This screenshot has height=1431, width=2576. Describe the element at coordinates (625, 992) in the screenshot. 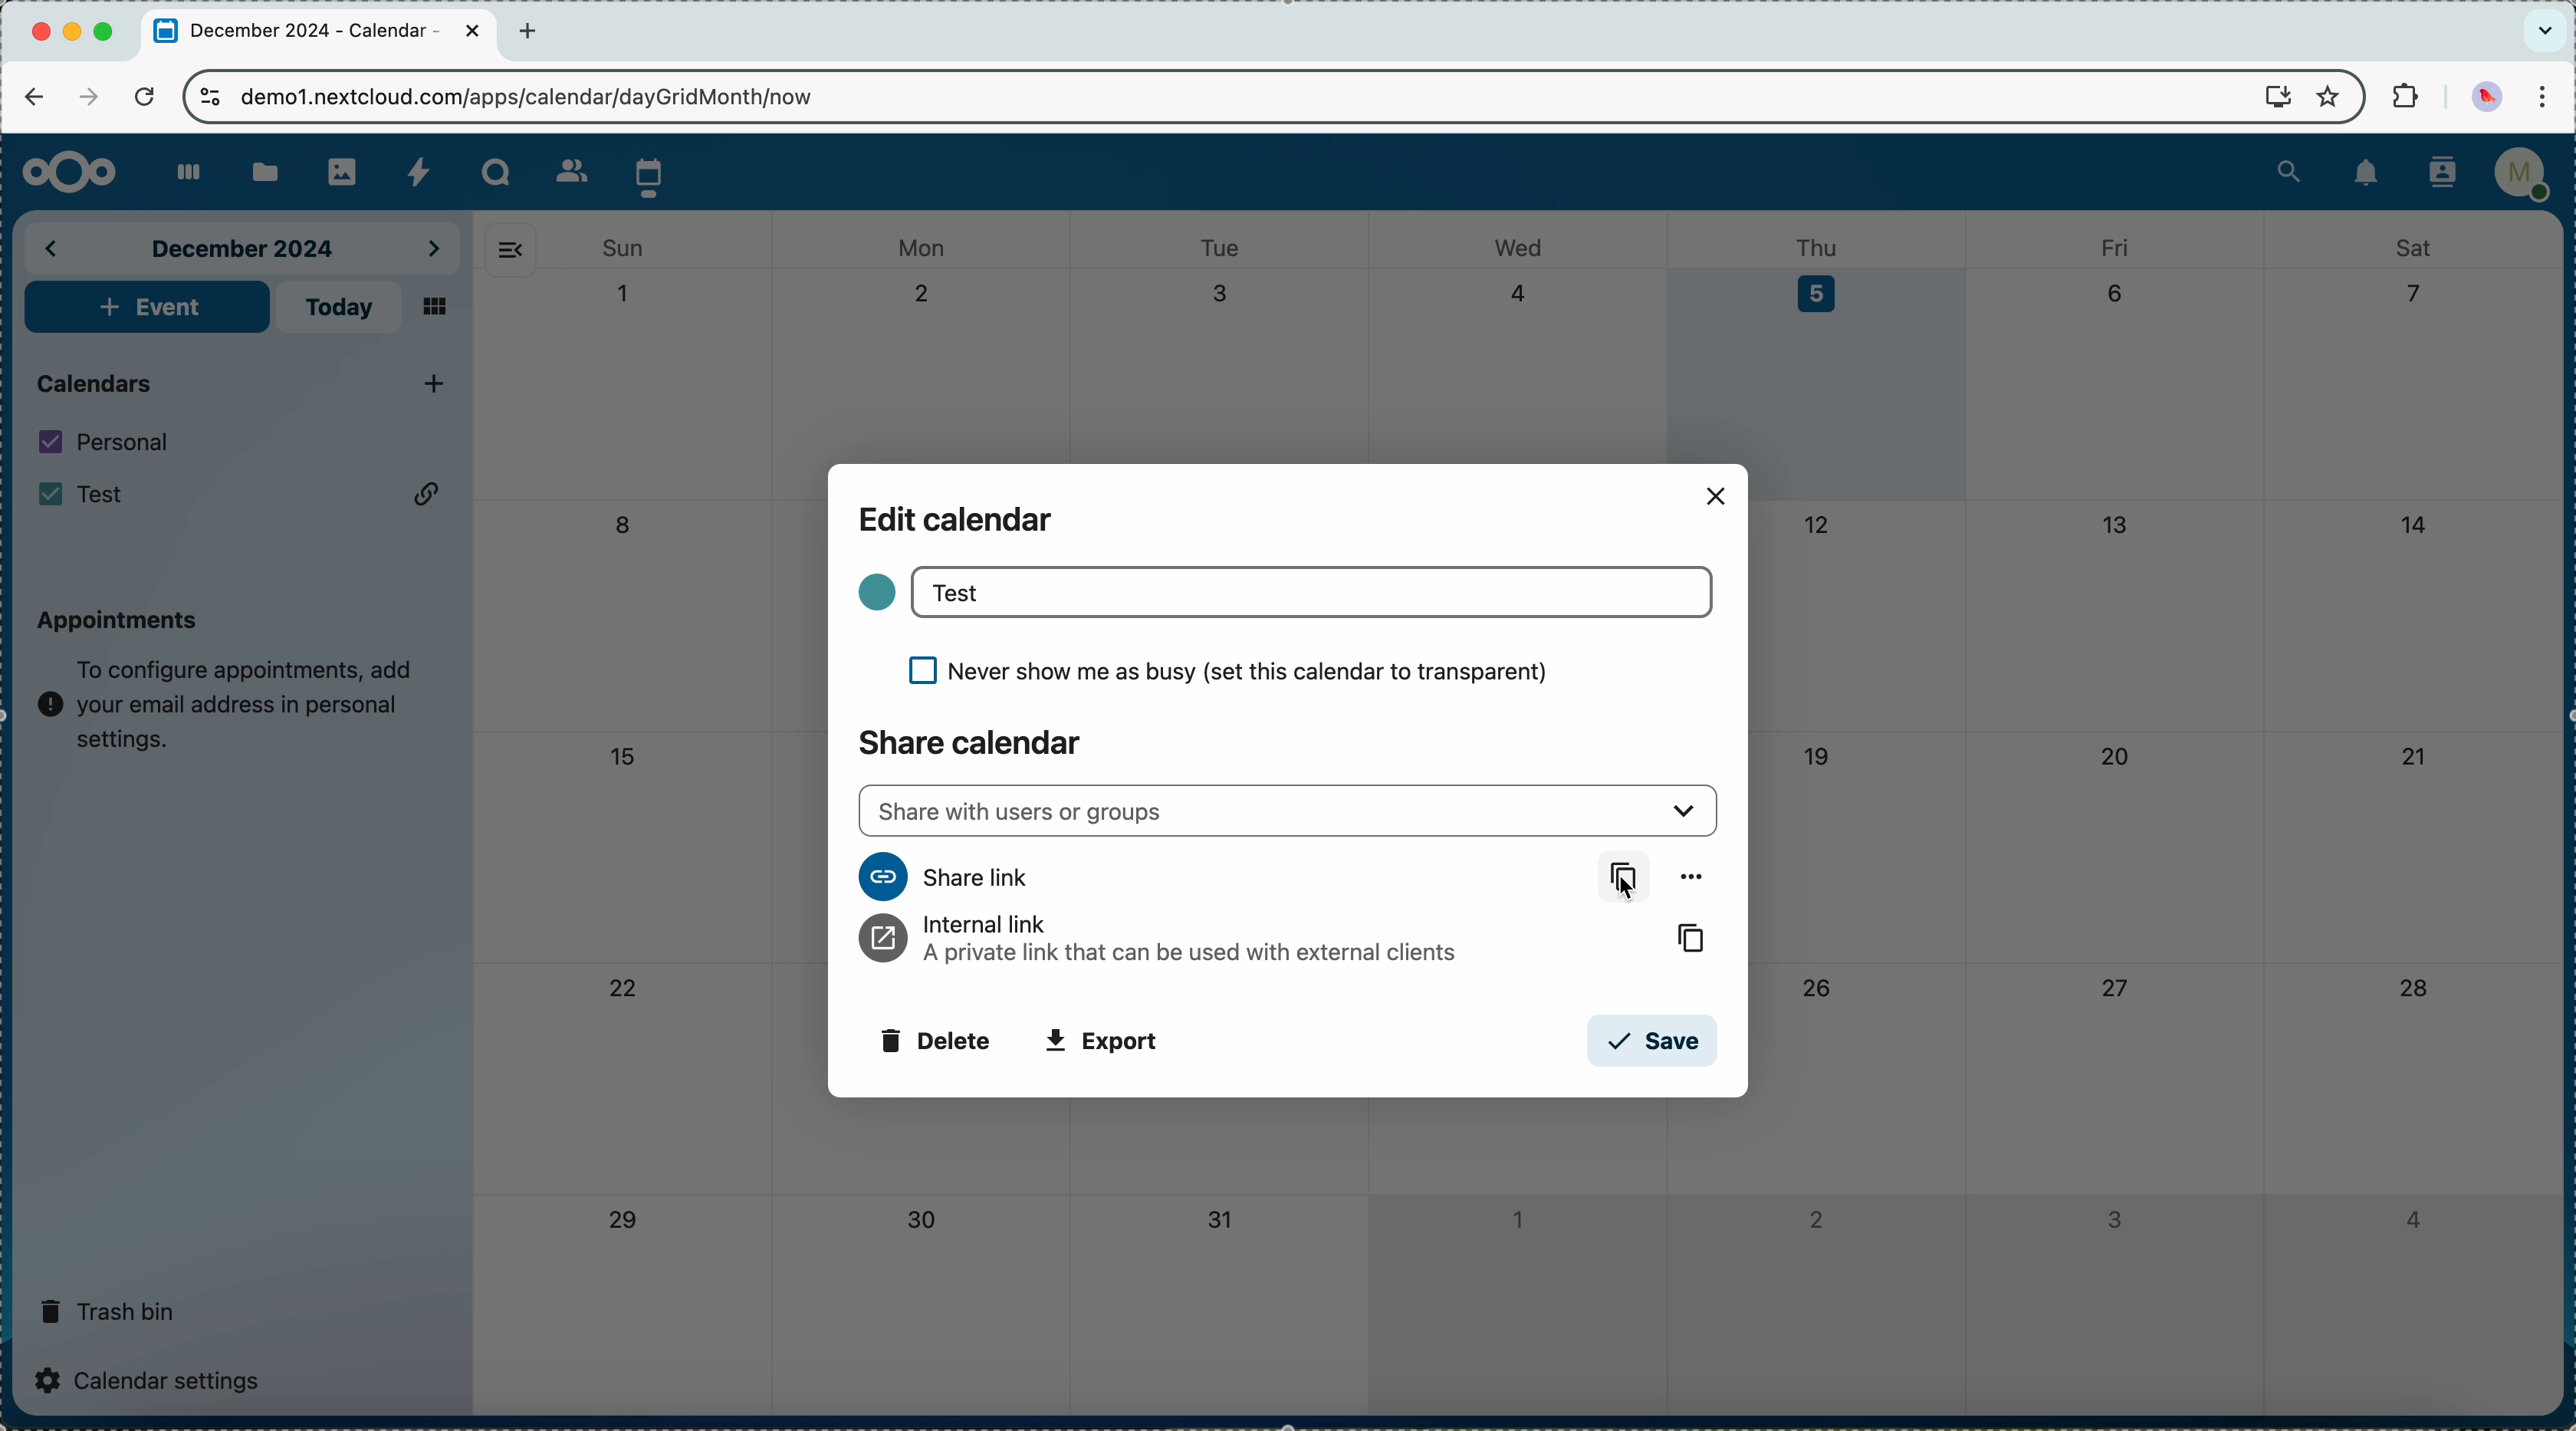

I see `22` at that location.